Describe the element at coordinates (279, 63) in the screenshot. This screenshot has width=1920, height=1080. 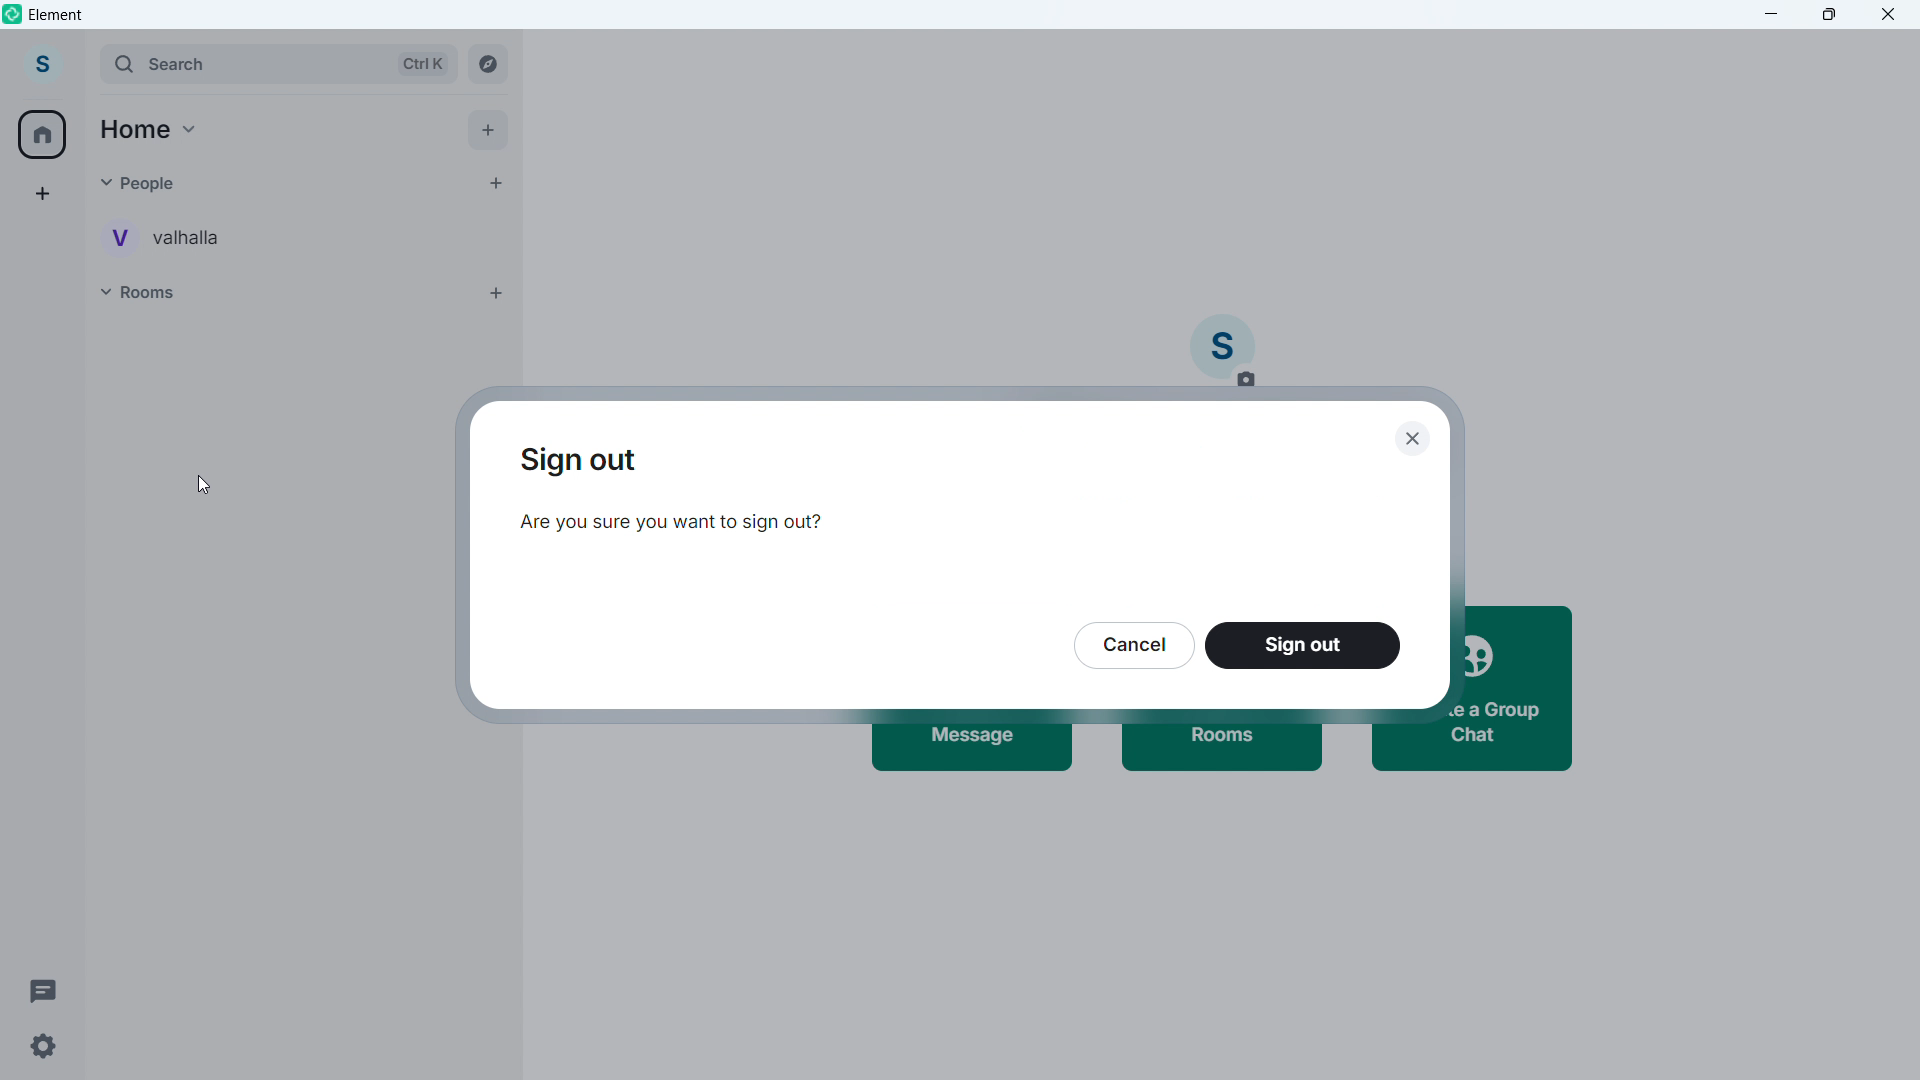
I see `search` at that location.